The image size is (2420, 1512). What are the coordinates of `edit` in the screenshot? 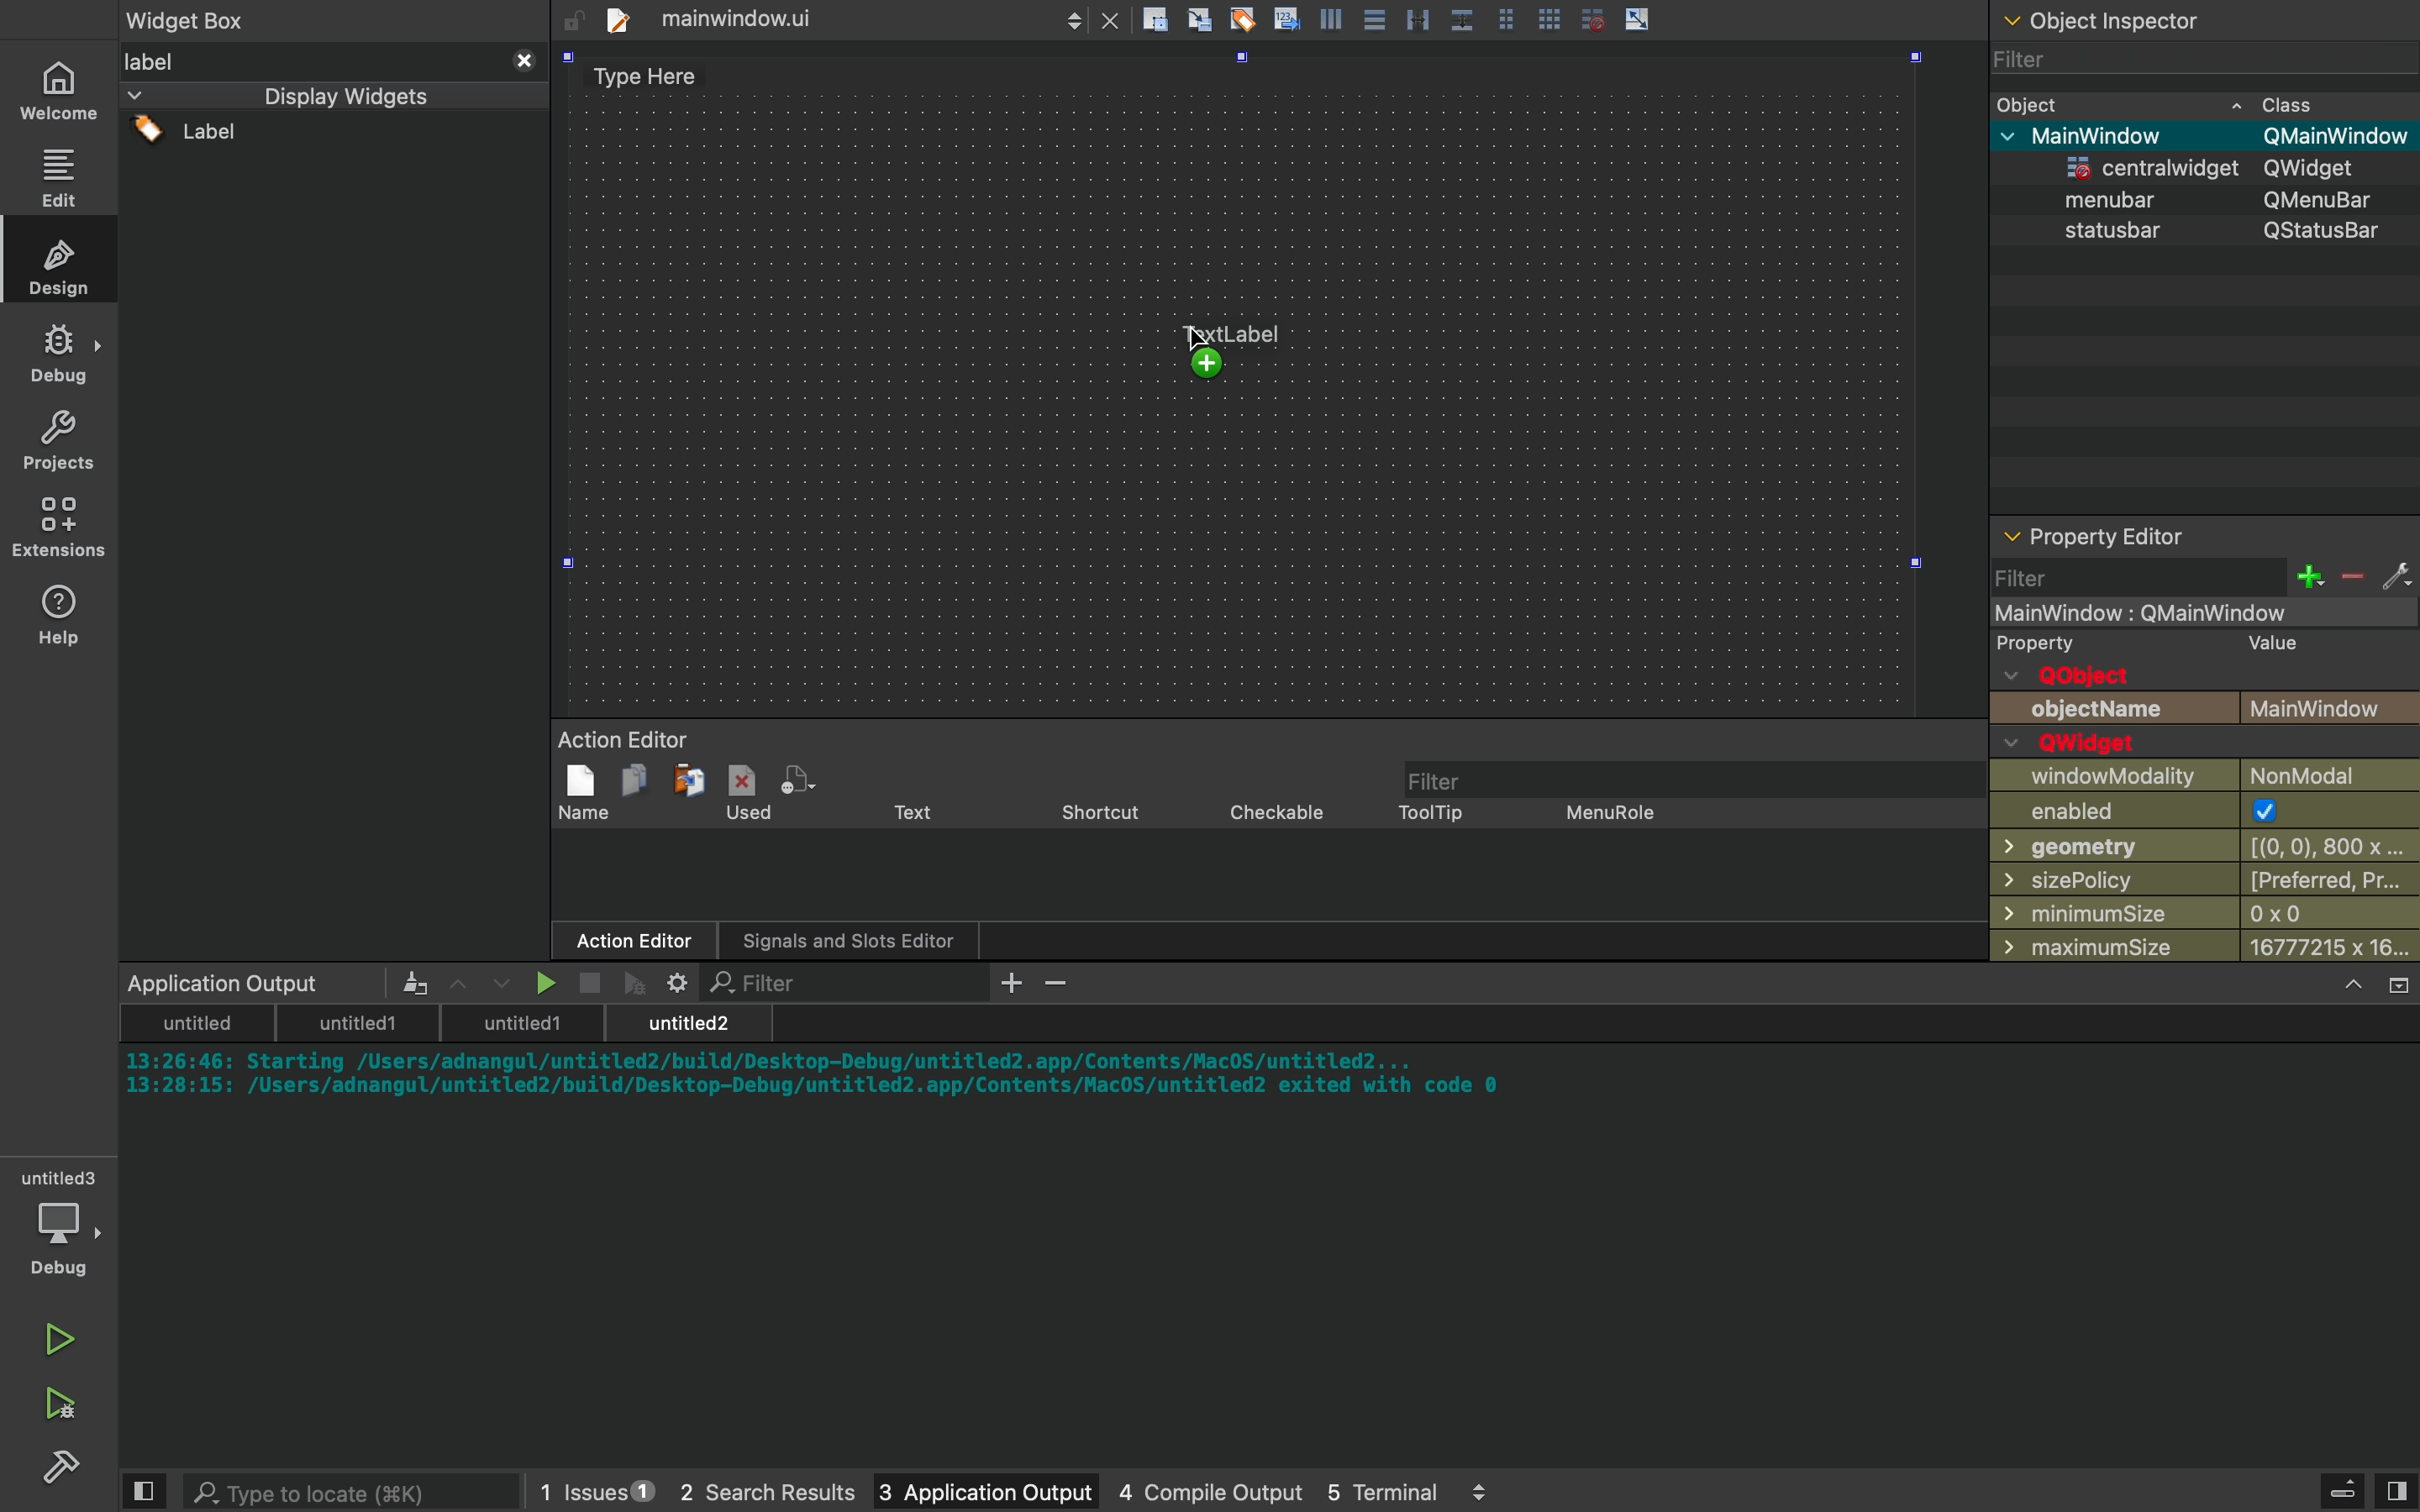 It's located at (63, 176).